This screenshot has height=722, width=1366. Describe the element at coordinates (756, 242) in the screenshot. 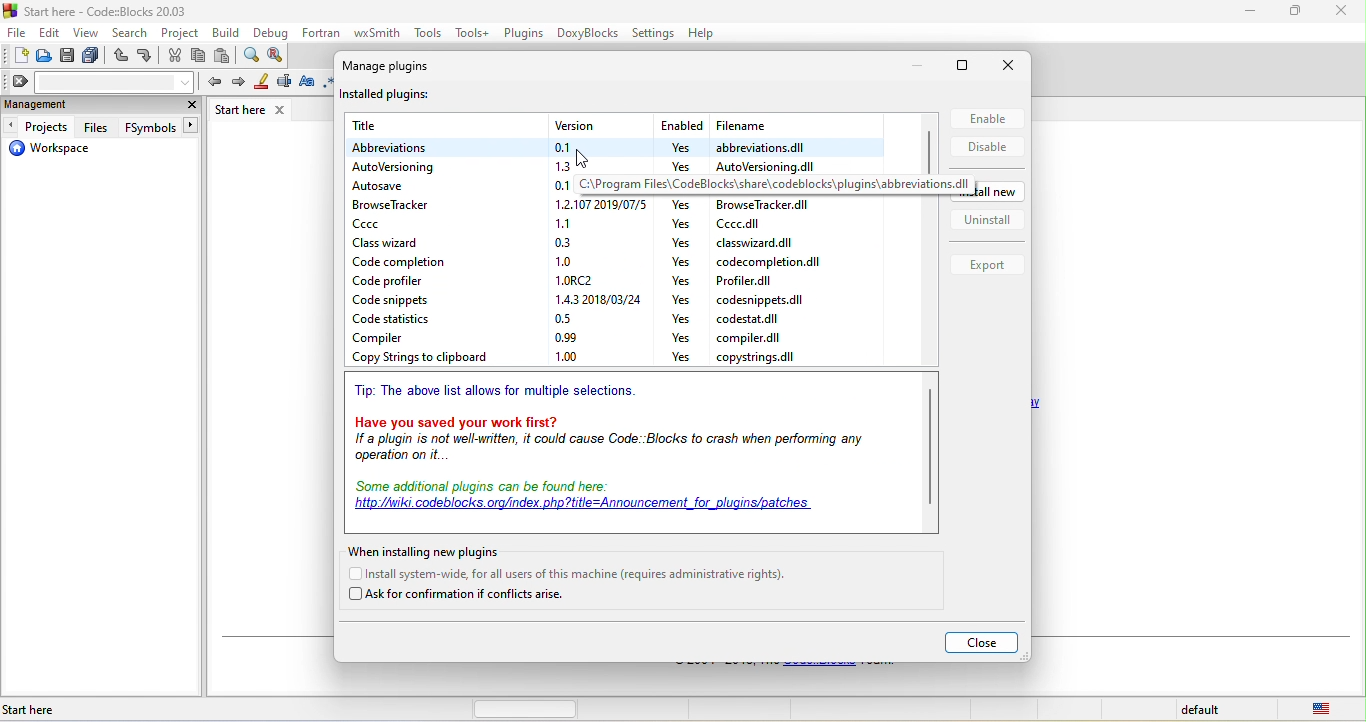

I see `file` at that location.